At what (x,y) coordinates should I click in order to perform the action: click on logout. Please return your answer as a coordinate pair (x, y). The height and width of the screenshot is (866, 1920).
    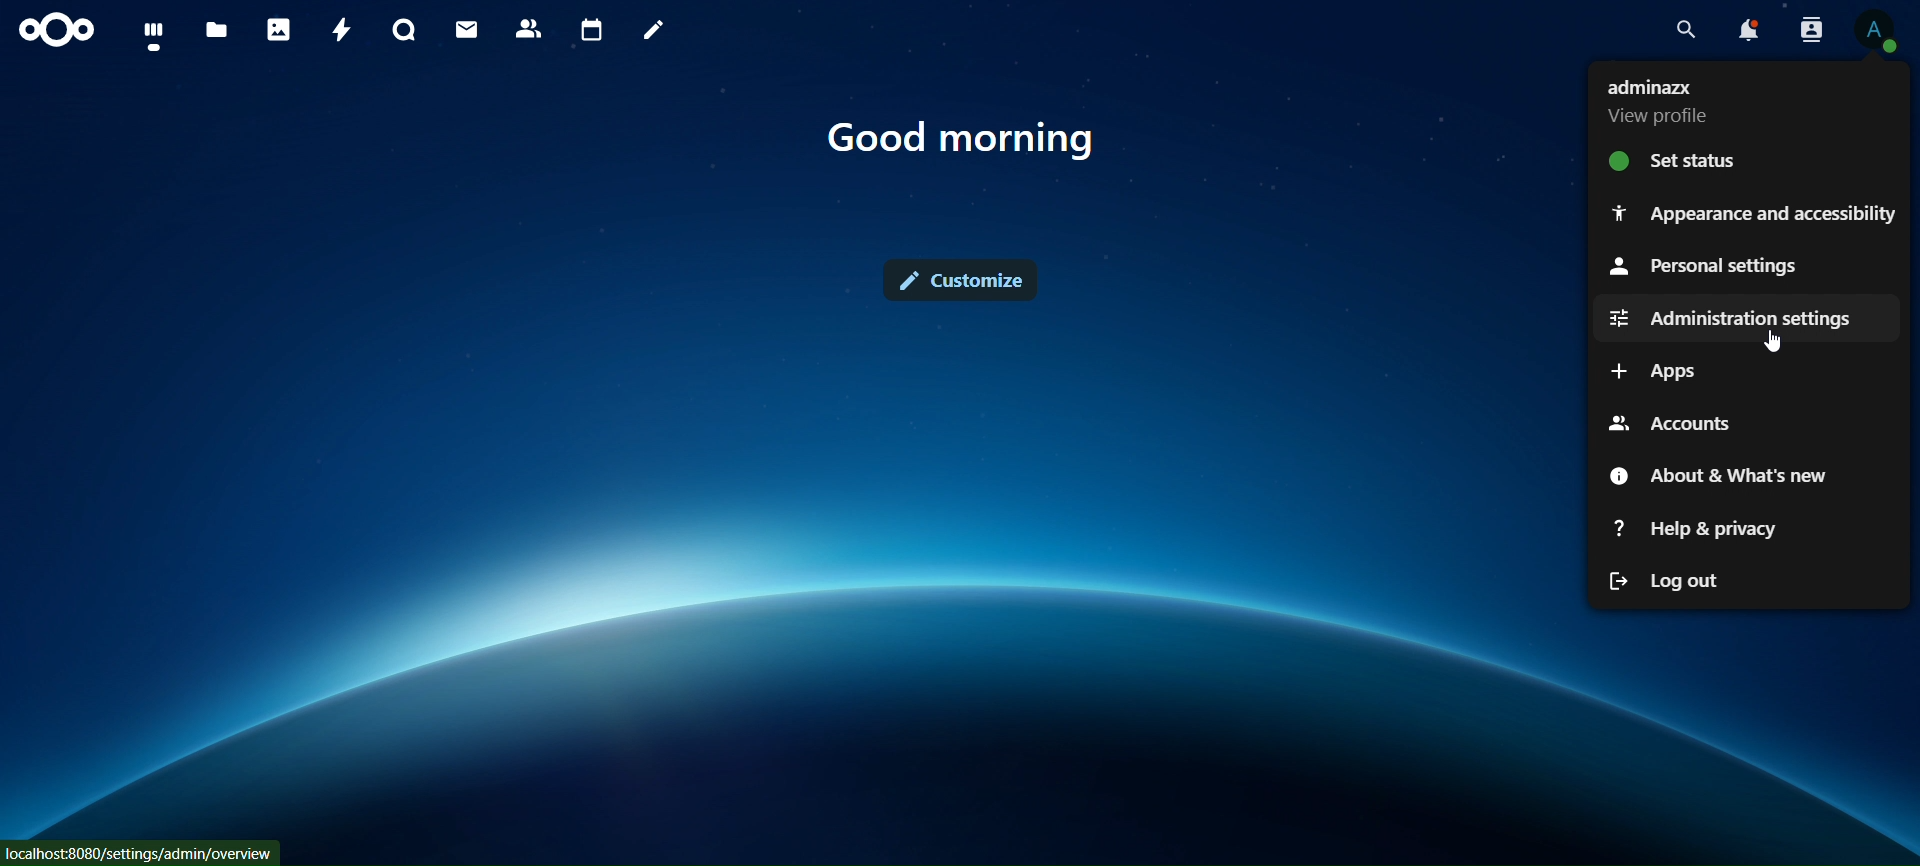
    Looking at the image, I should click on (1691, 581).